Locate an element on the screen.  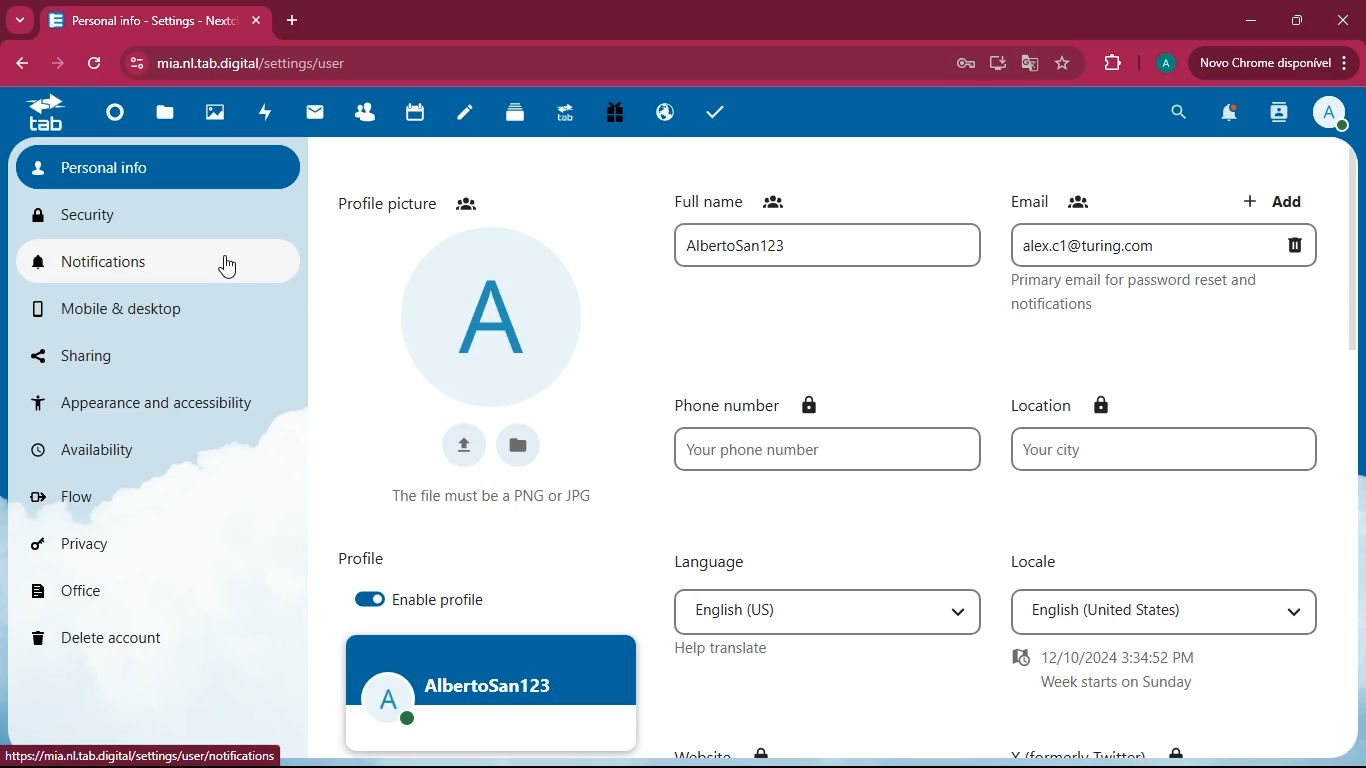
availability is located at coordinates (121, 454).